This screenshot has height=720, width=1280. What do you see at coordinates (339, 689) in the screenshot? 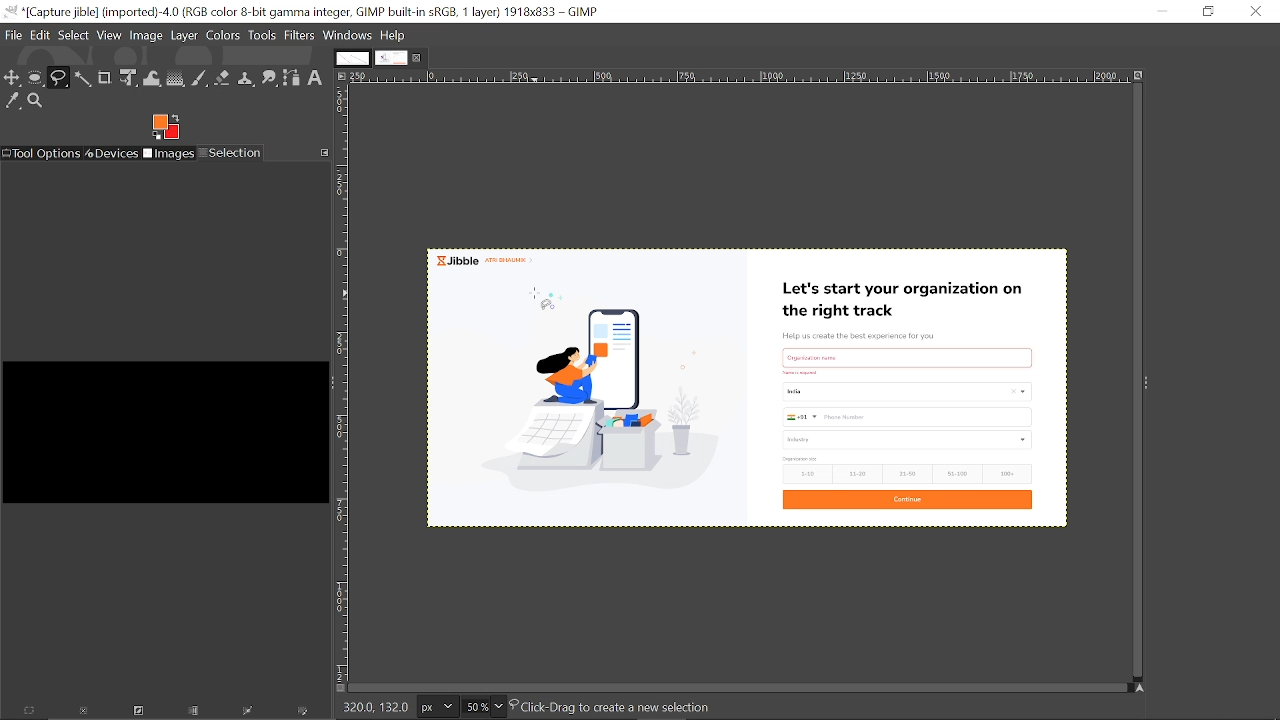
I see `Toggle quick mask on/off` at bounding box center [339, 689].